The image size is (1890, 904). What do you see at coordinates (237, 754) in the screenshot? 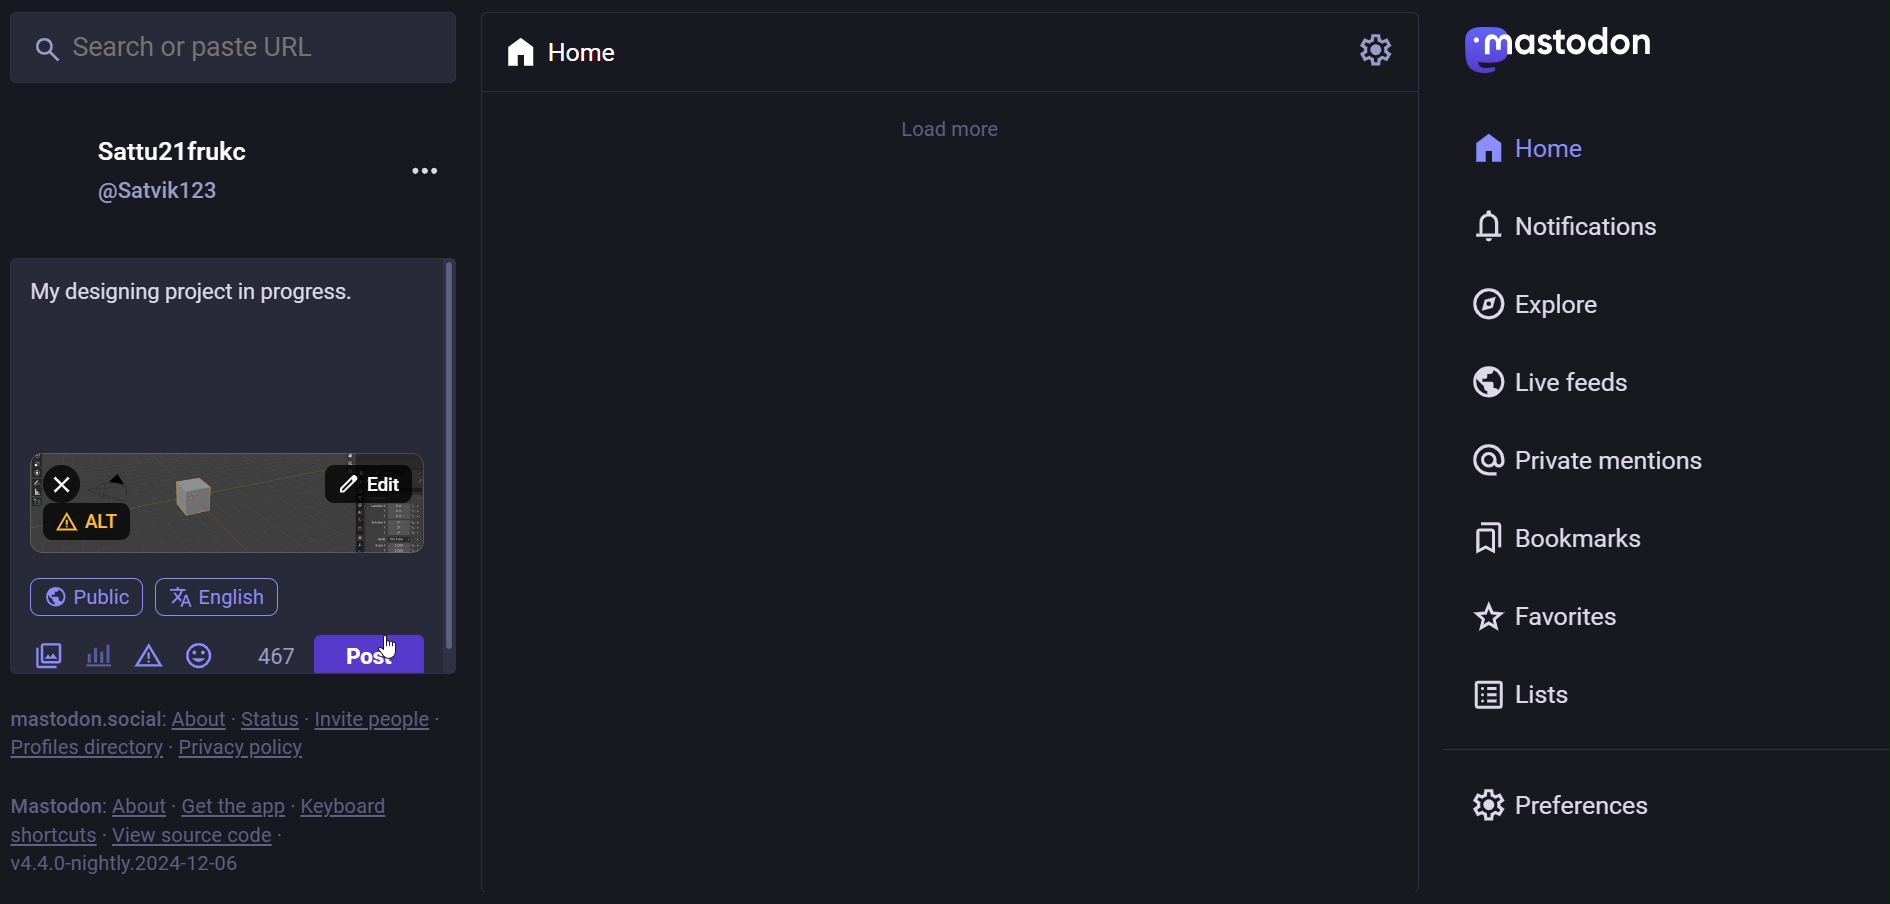
I see `privacy` at bounding box center [237, 754].